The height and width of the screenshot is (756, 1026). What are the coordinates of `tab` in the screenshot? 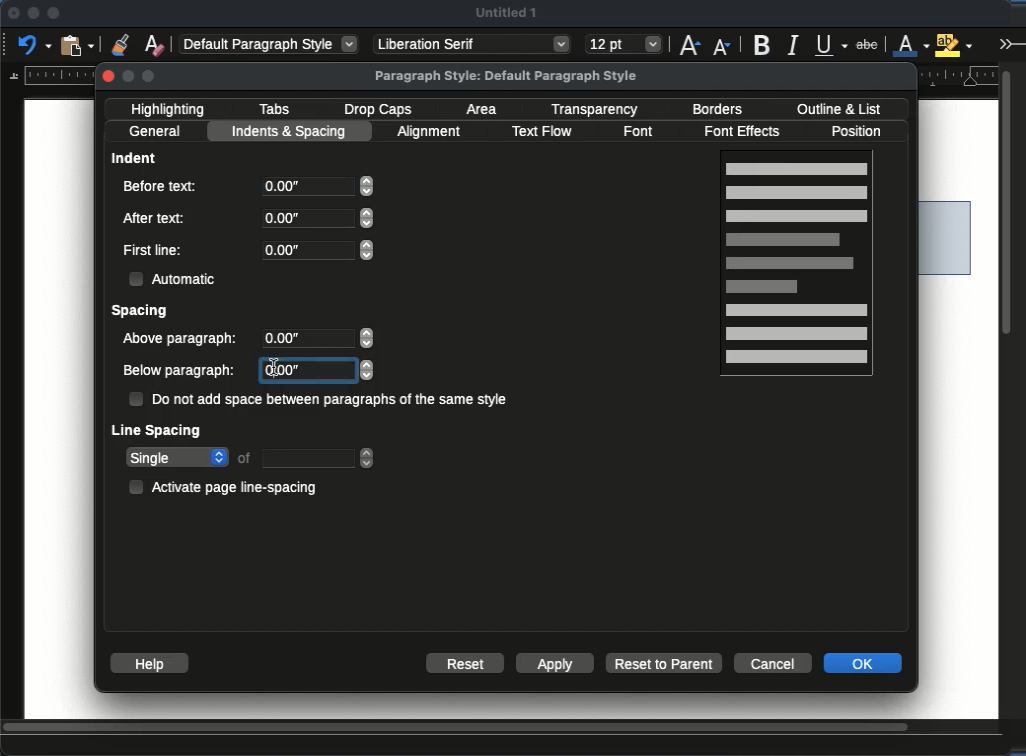 It's located at (320, 458).